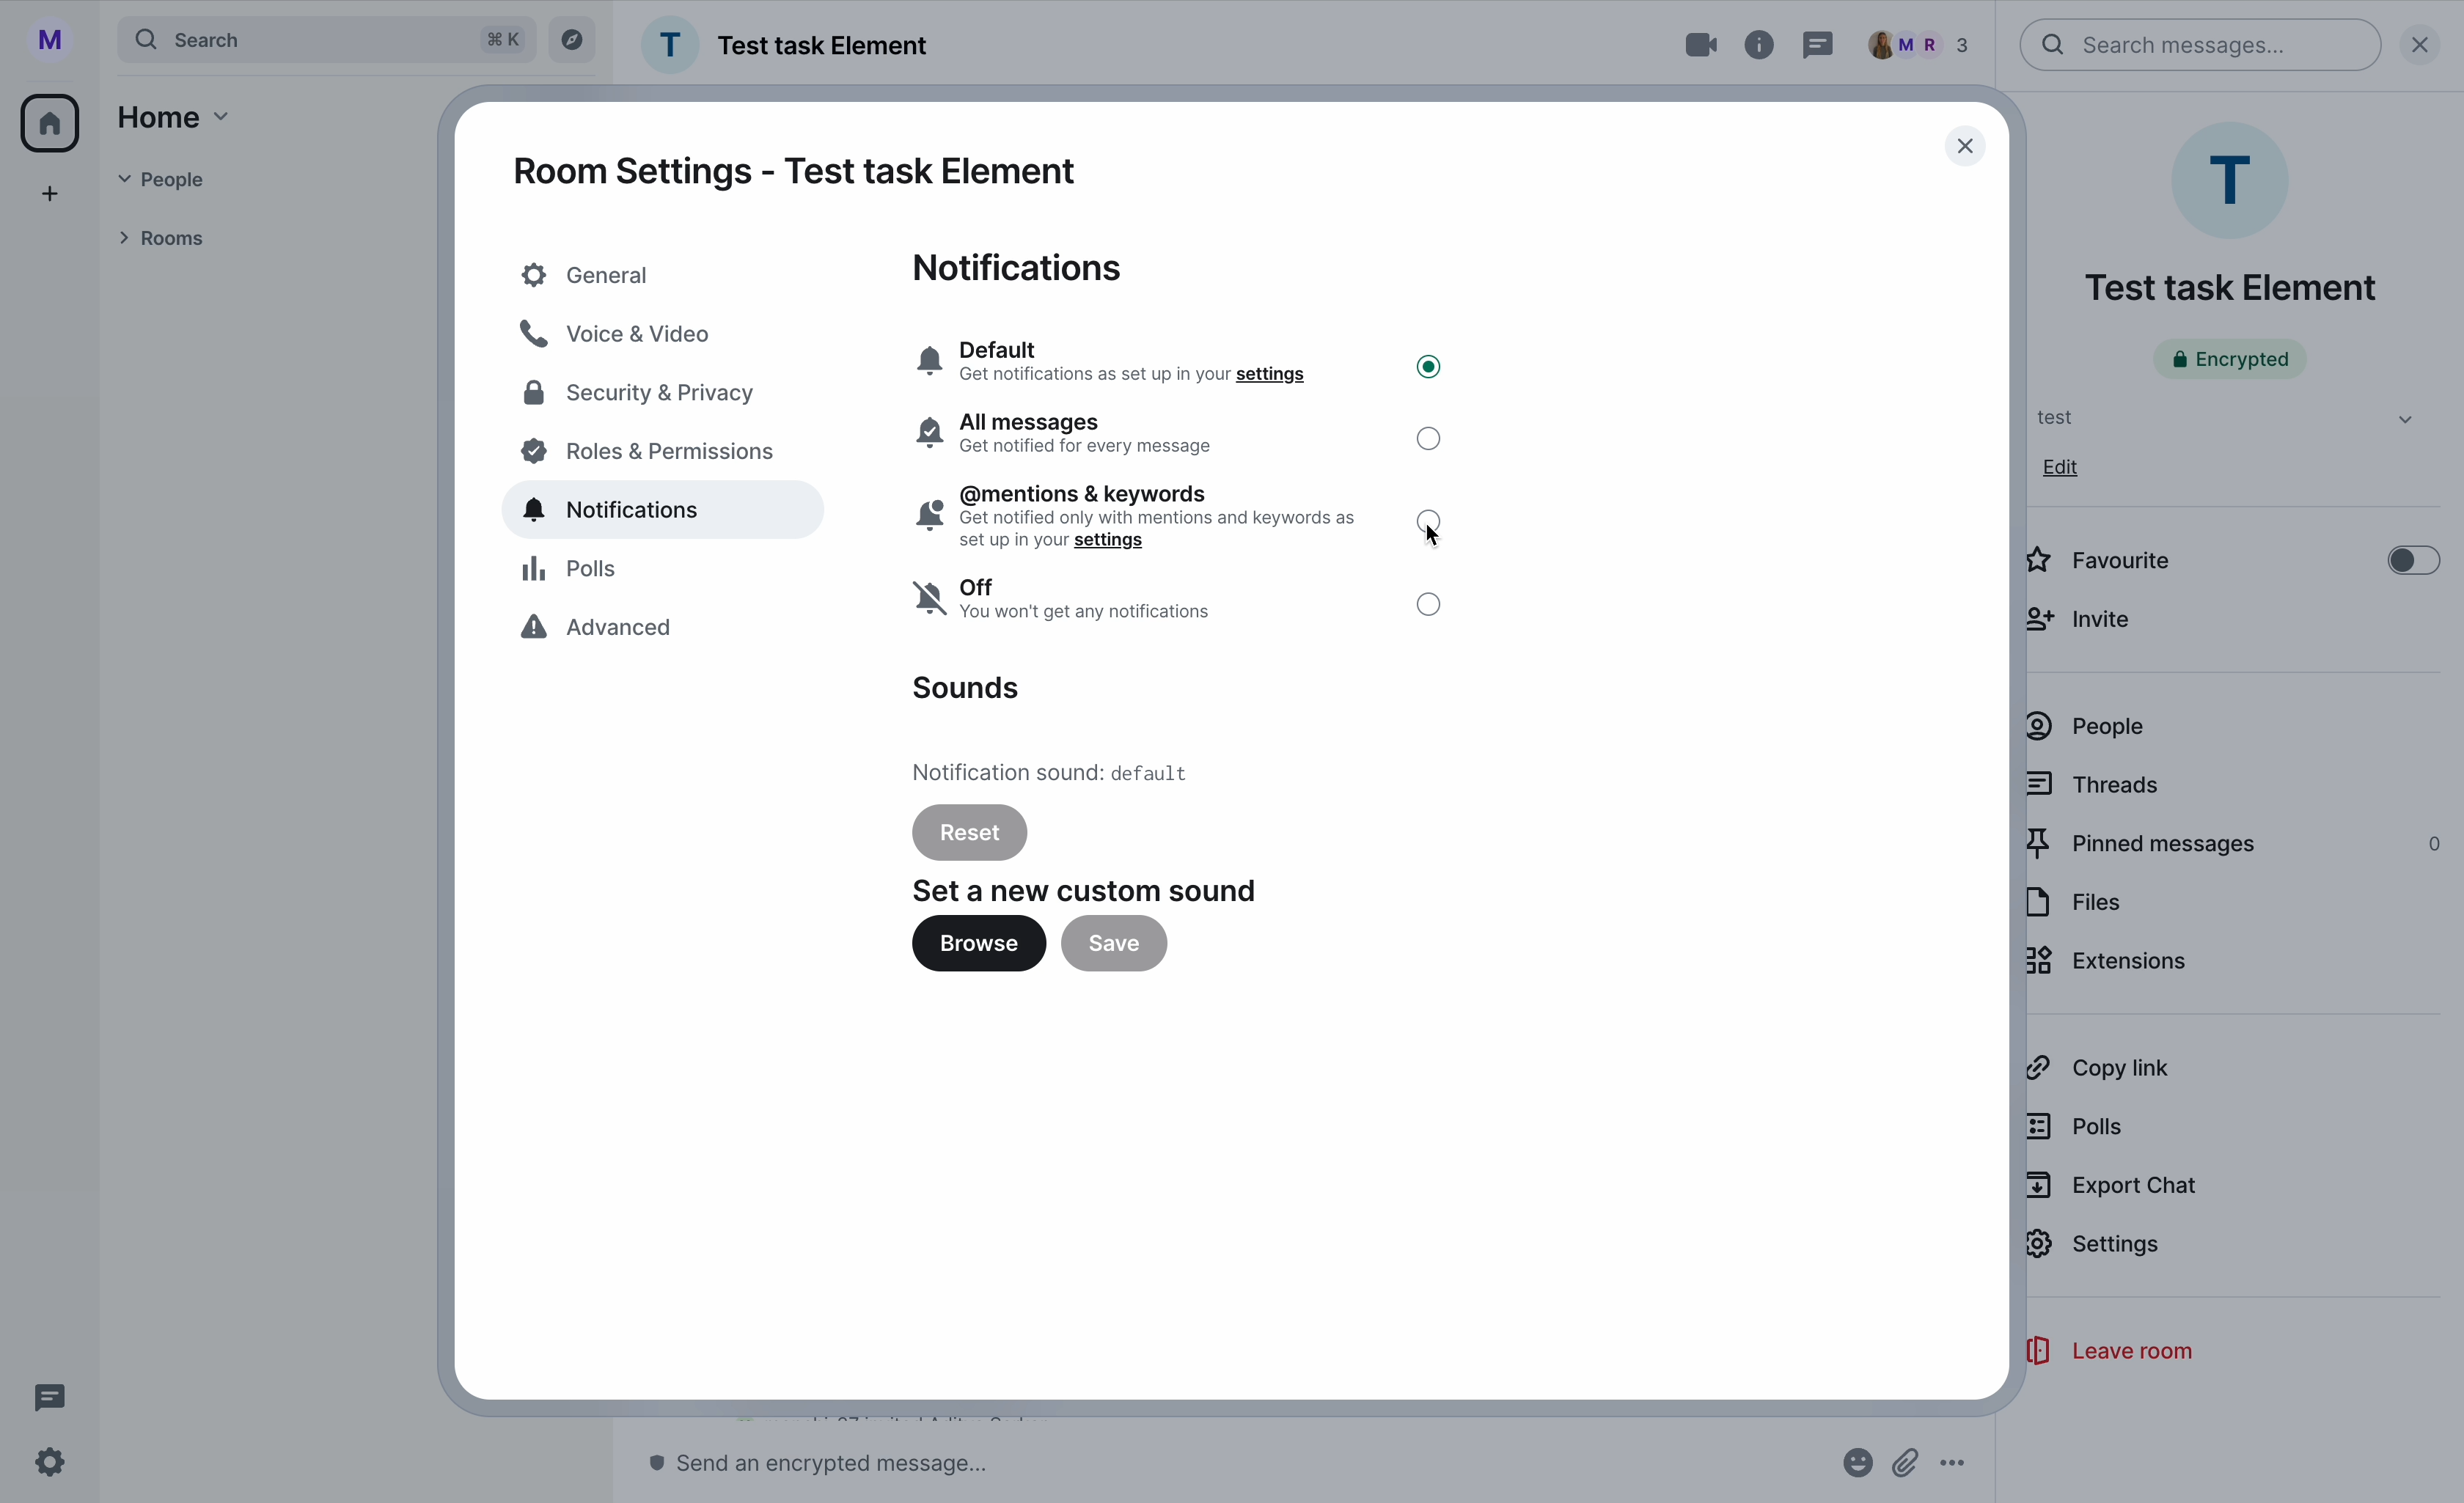  Describe the element at coordinates (978, 949) in the screenshot. I see `browse button` at that location.